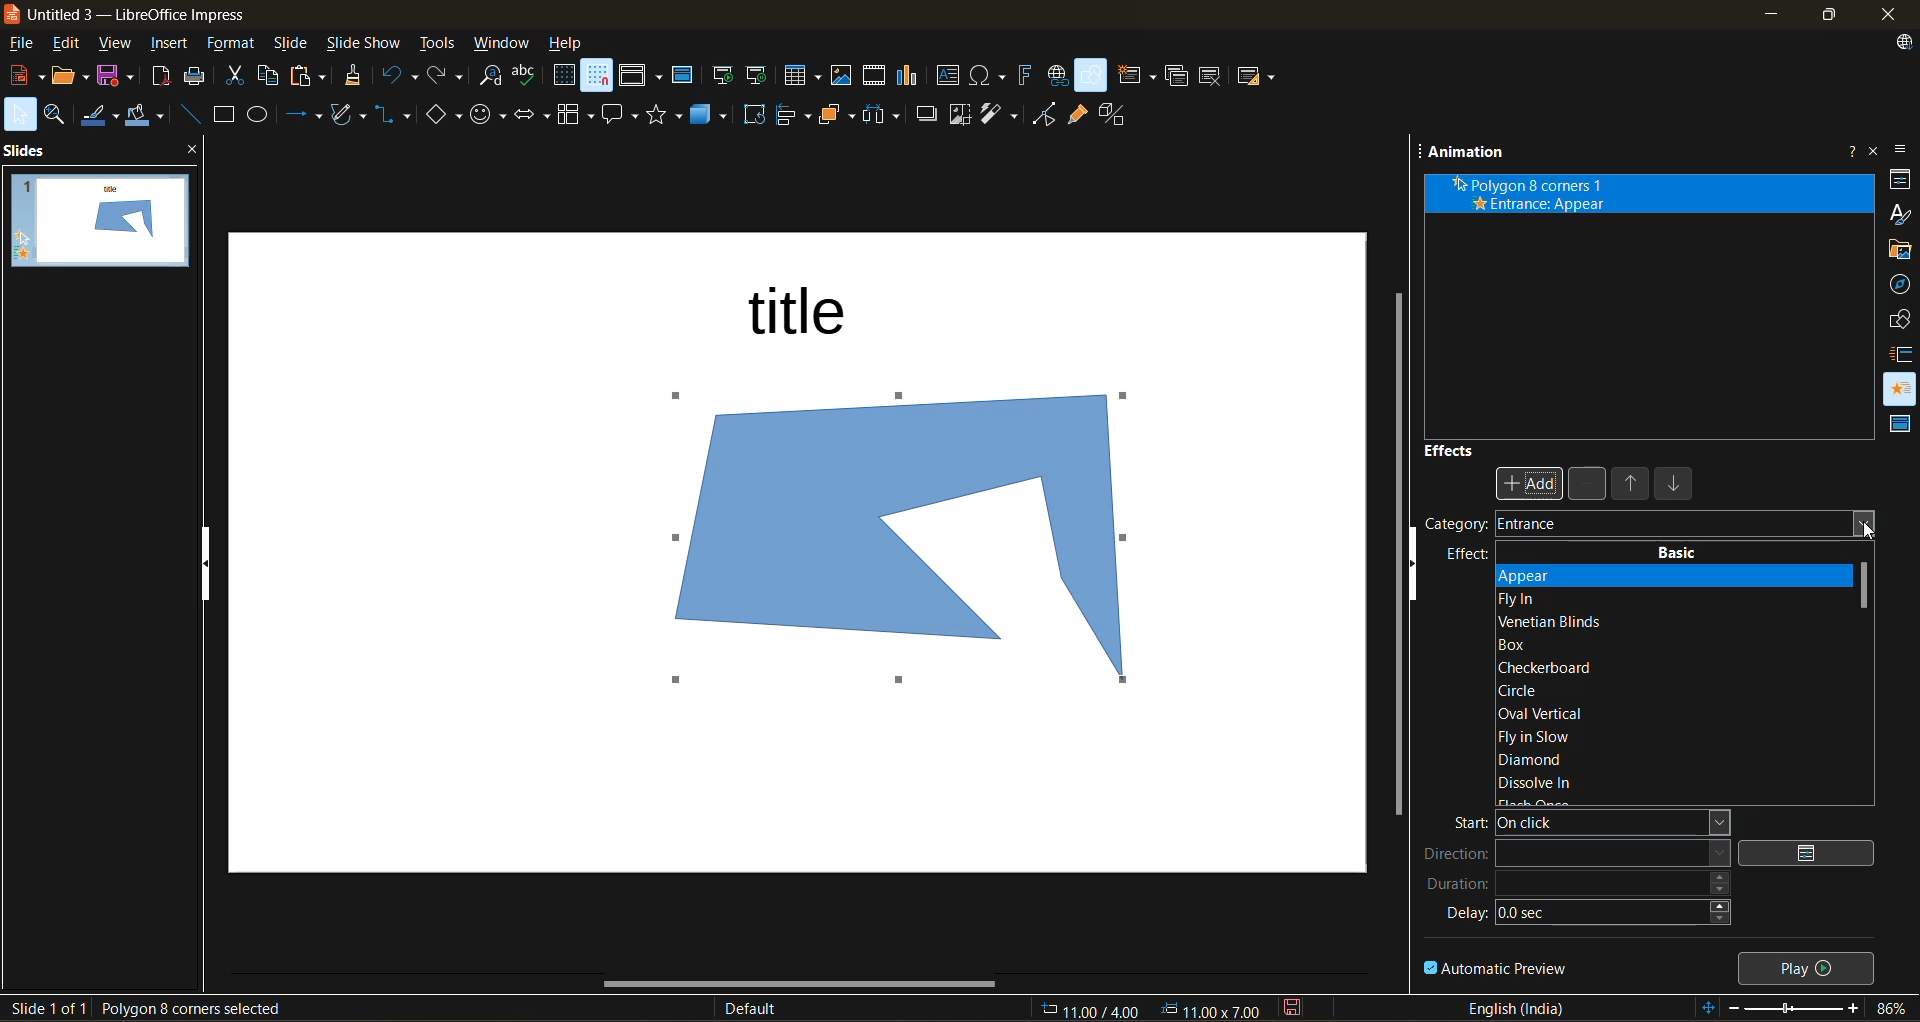 This screenshot has height=1022, width=1920. Describe the element at coordinates (1538, 691) in the screenshot. I see `circle` at that location.